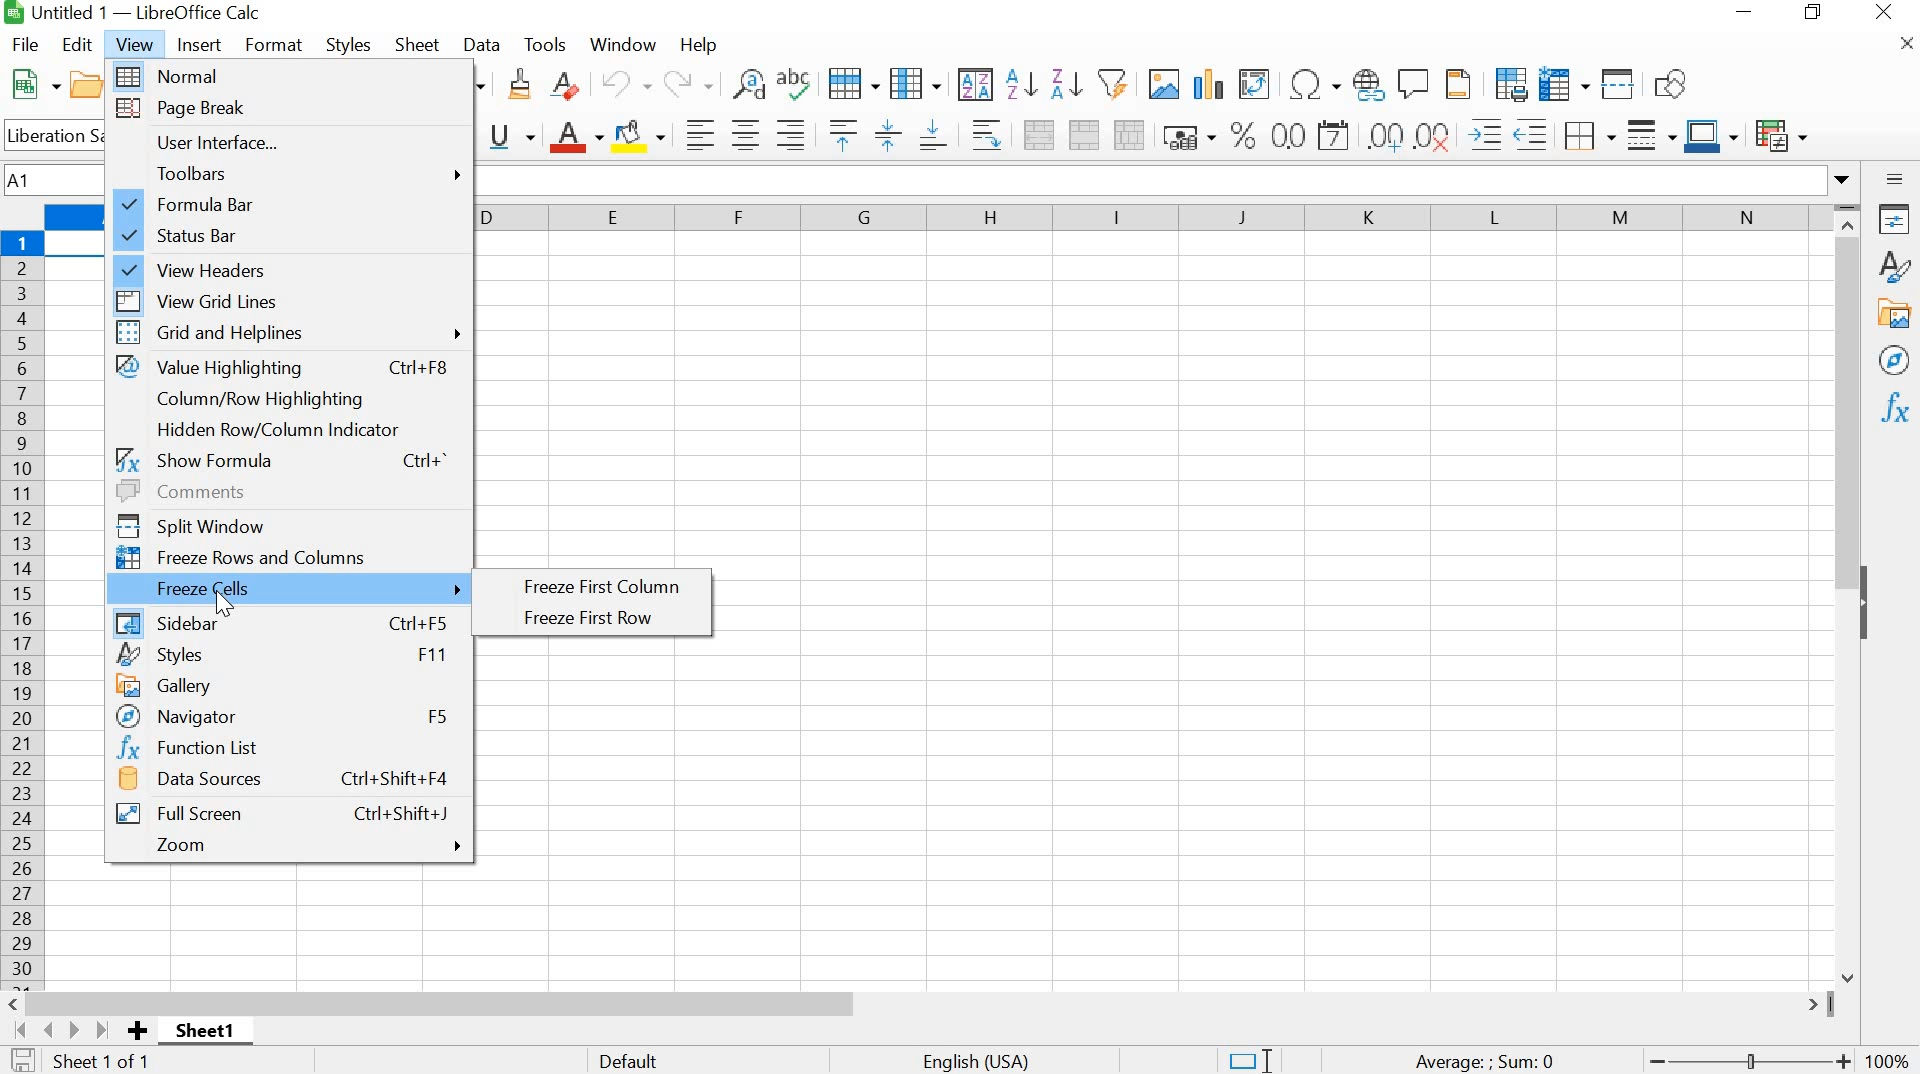 The width and height of the screenshot is (1920, 1074). Describe the element at coordinates (974, 84) in the screenshot. I see `SORT` at that location.